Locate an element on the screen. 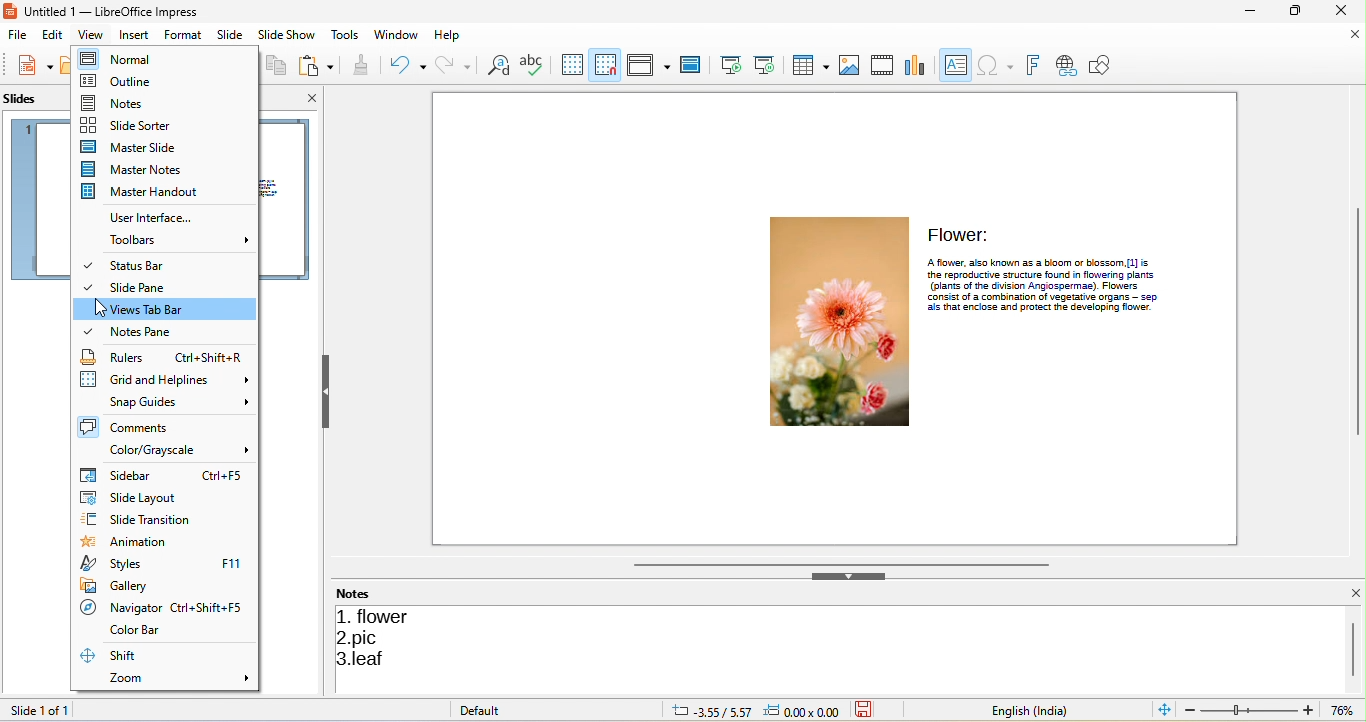  slides is located at coordinates (33, 99).